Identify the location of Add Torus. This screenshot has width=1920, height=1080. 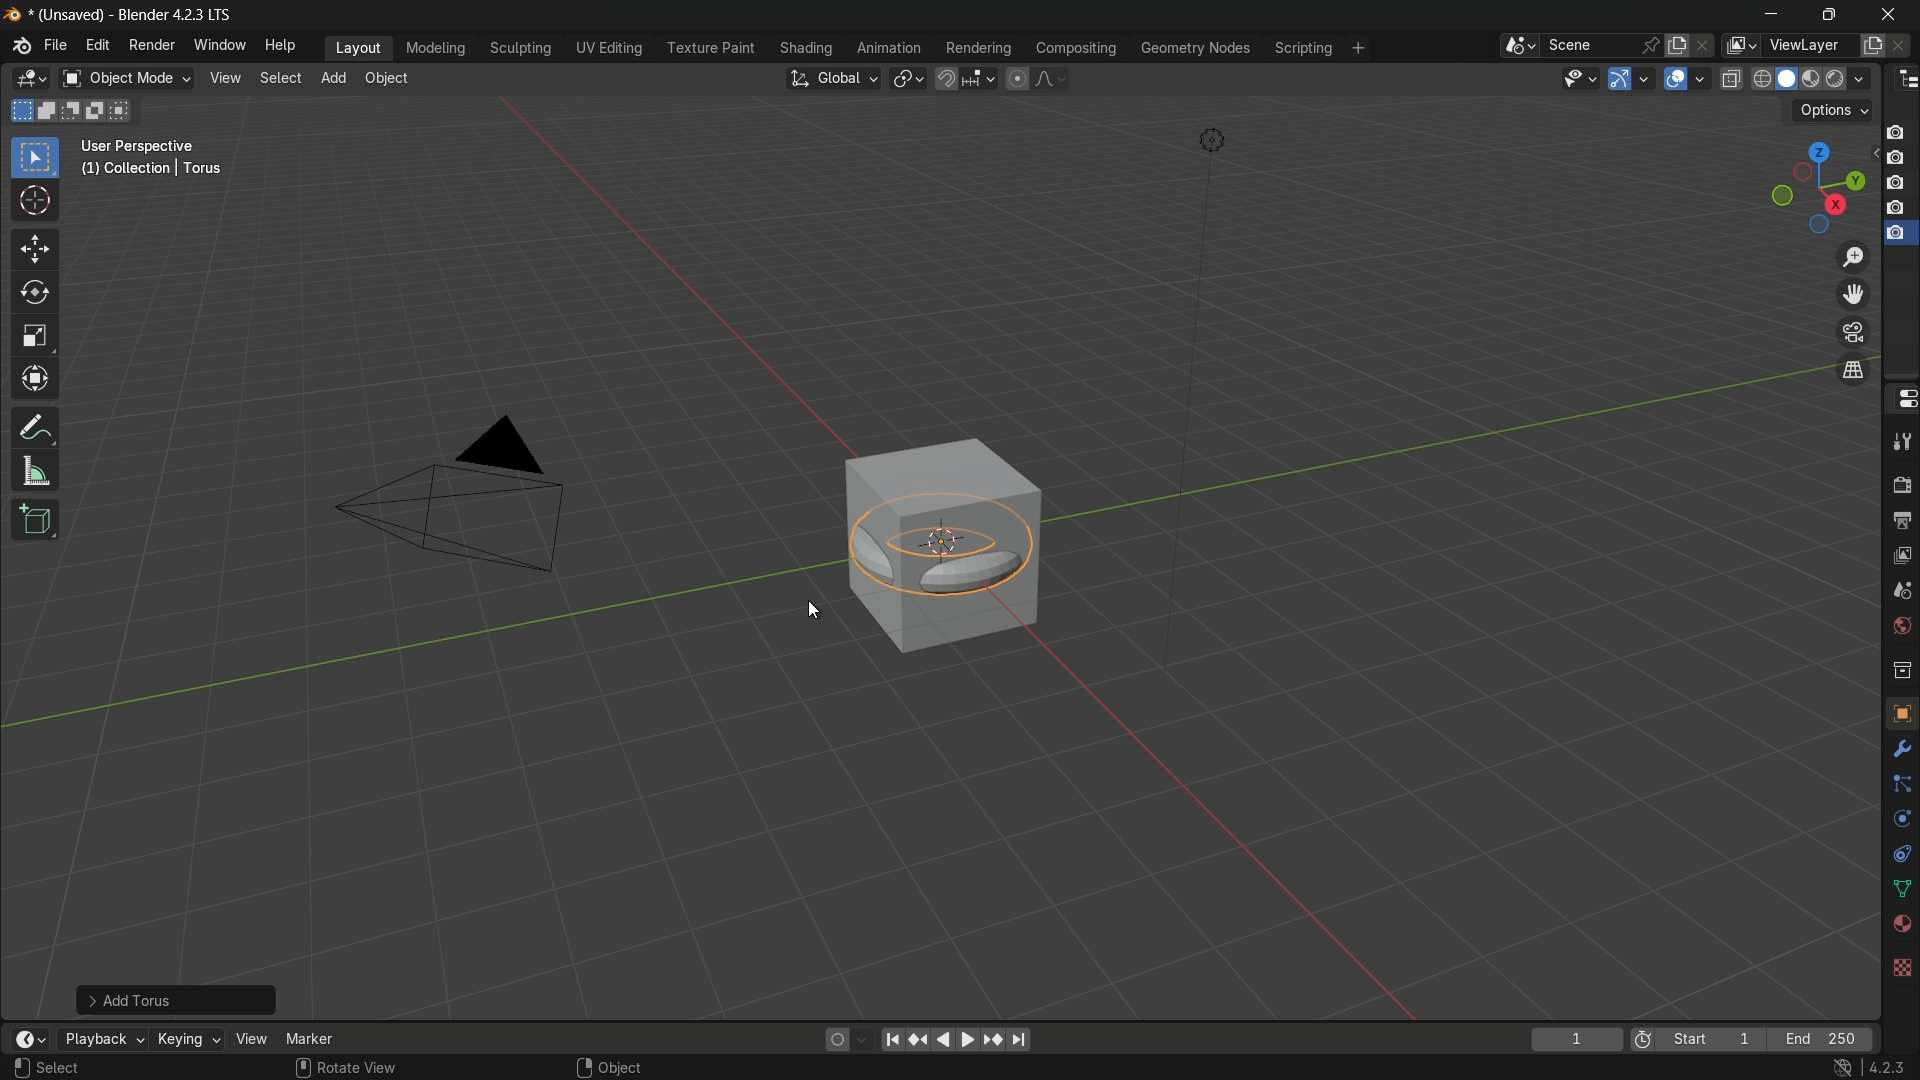
(179, 998).